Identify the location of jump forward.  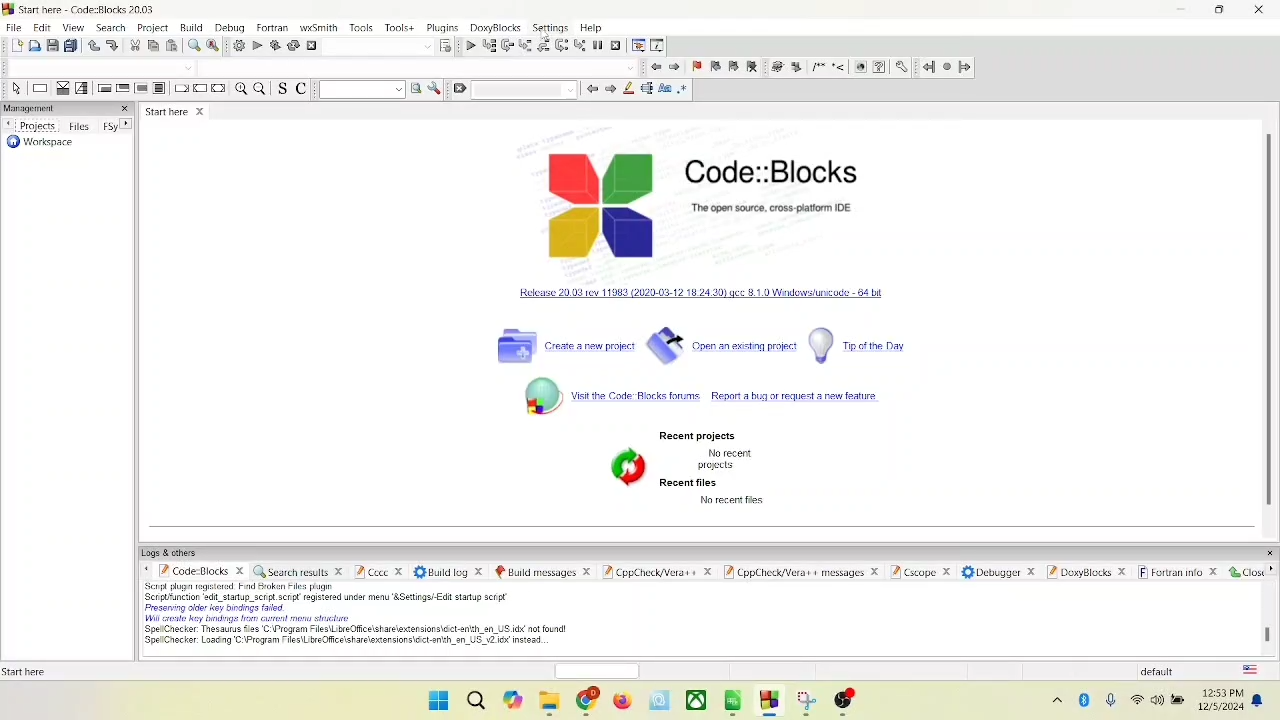
(964, 67).